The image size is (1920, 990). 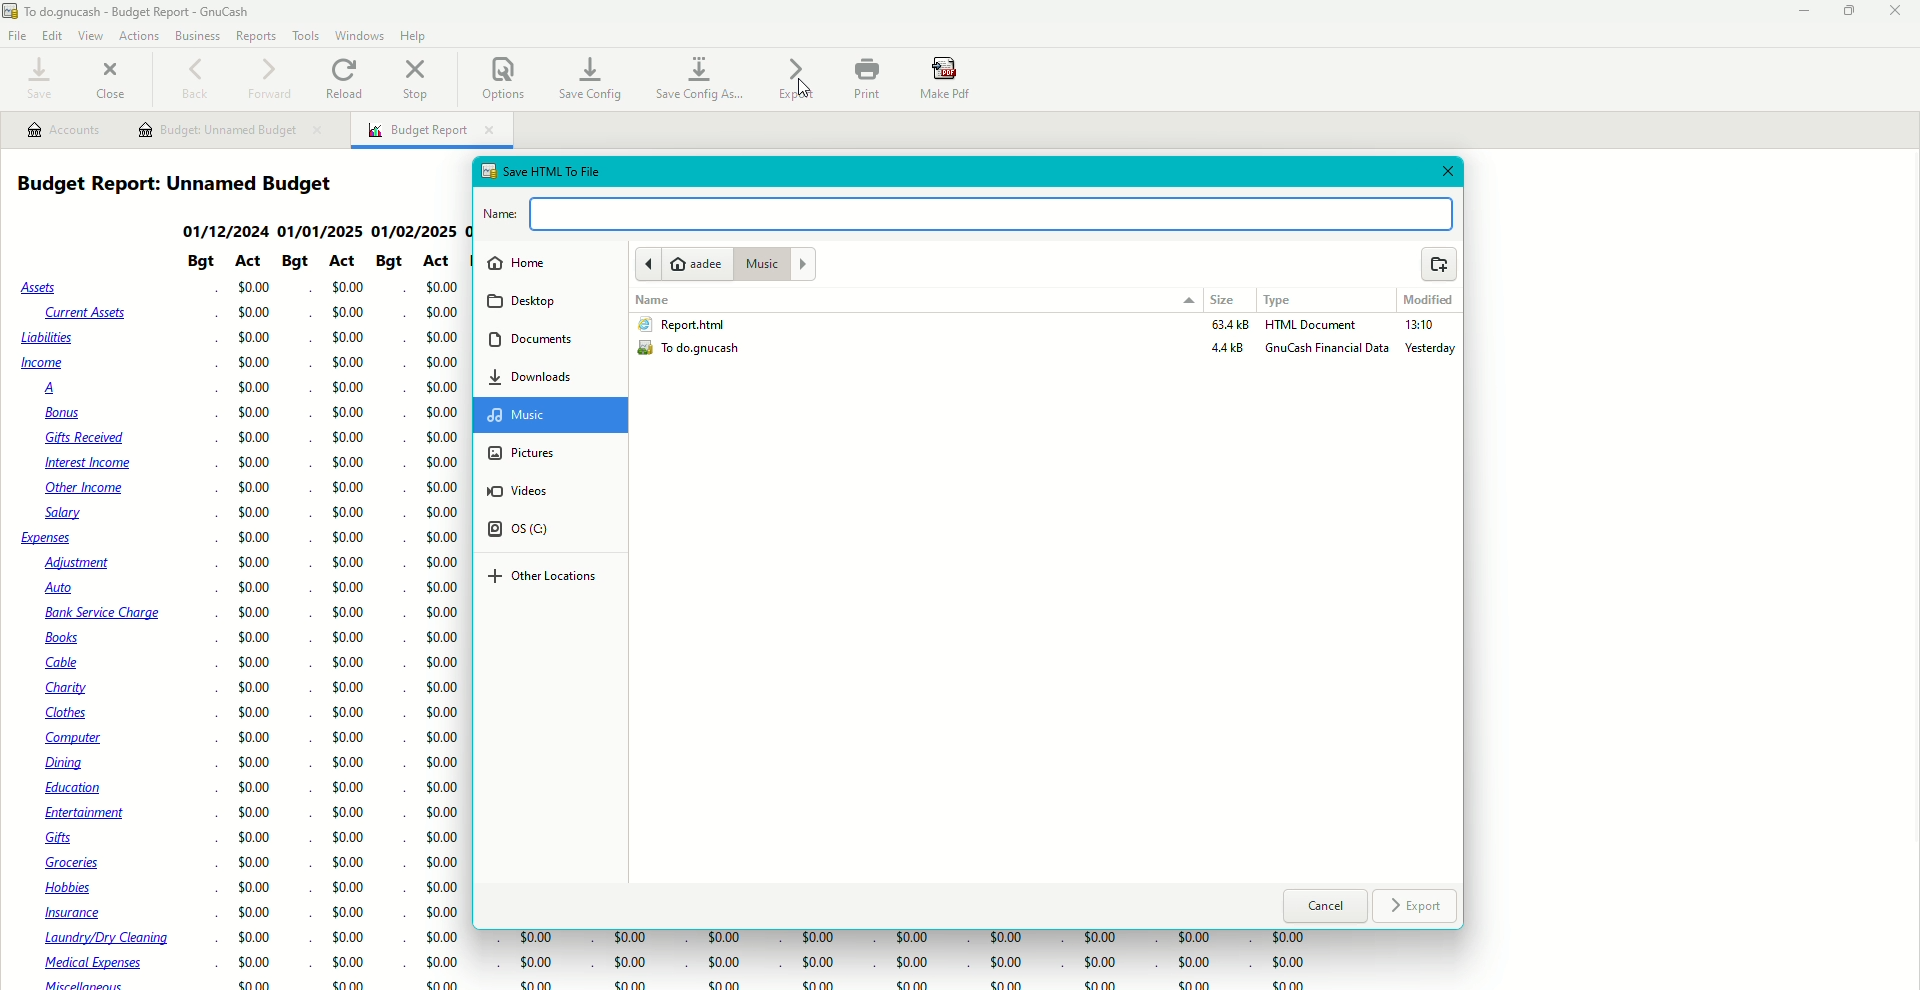 What do you see at coordinates (114, 77) in the screenshot?
I see `Close` at bounding box center [114, 77].